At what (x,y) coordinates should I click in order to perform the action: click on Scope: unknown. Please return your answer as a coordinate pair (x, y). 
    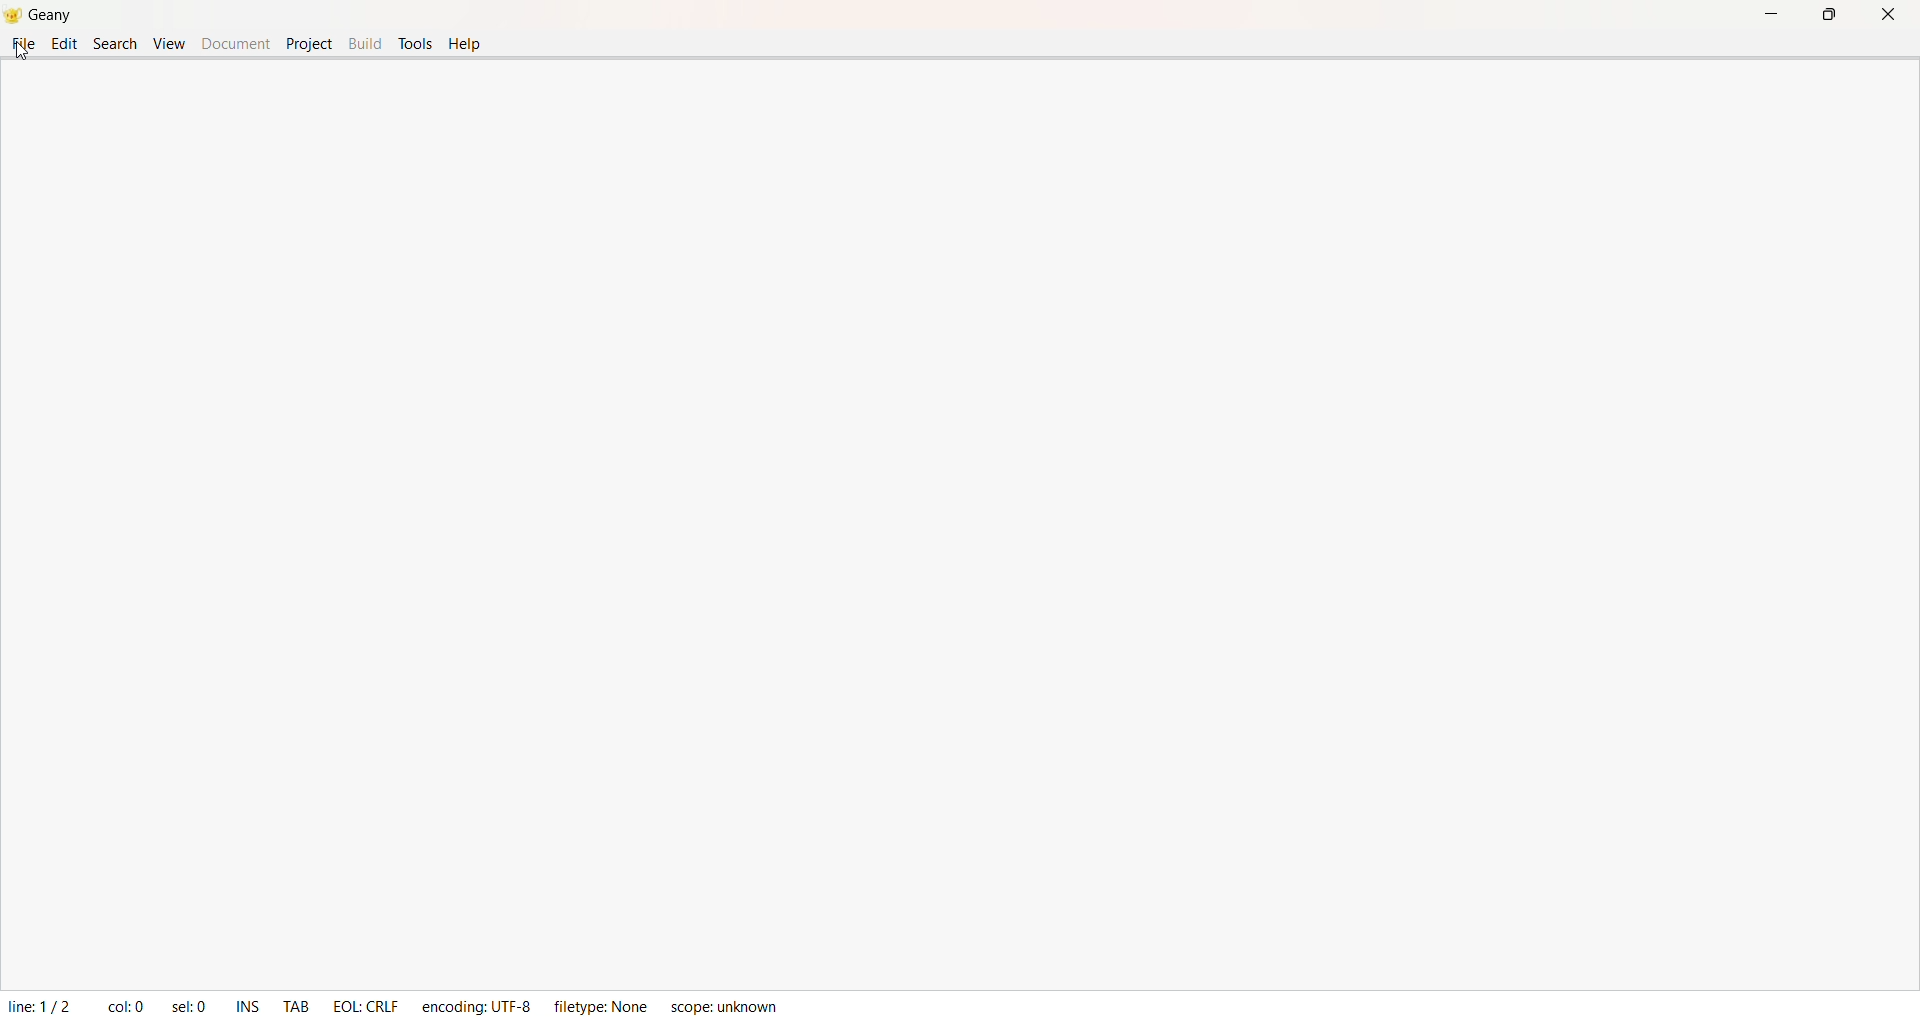
    Looking at the image, I should click on (723, 1008).